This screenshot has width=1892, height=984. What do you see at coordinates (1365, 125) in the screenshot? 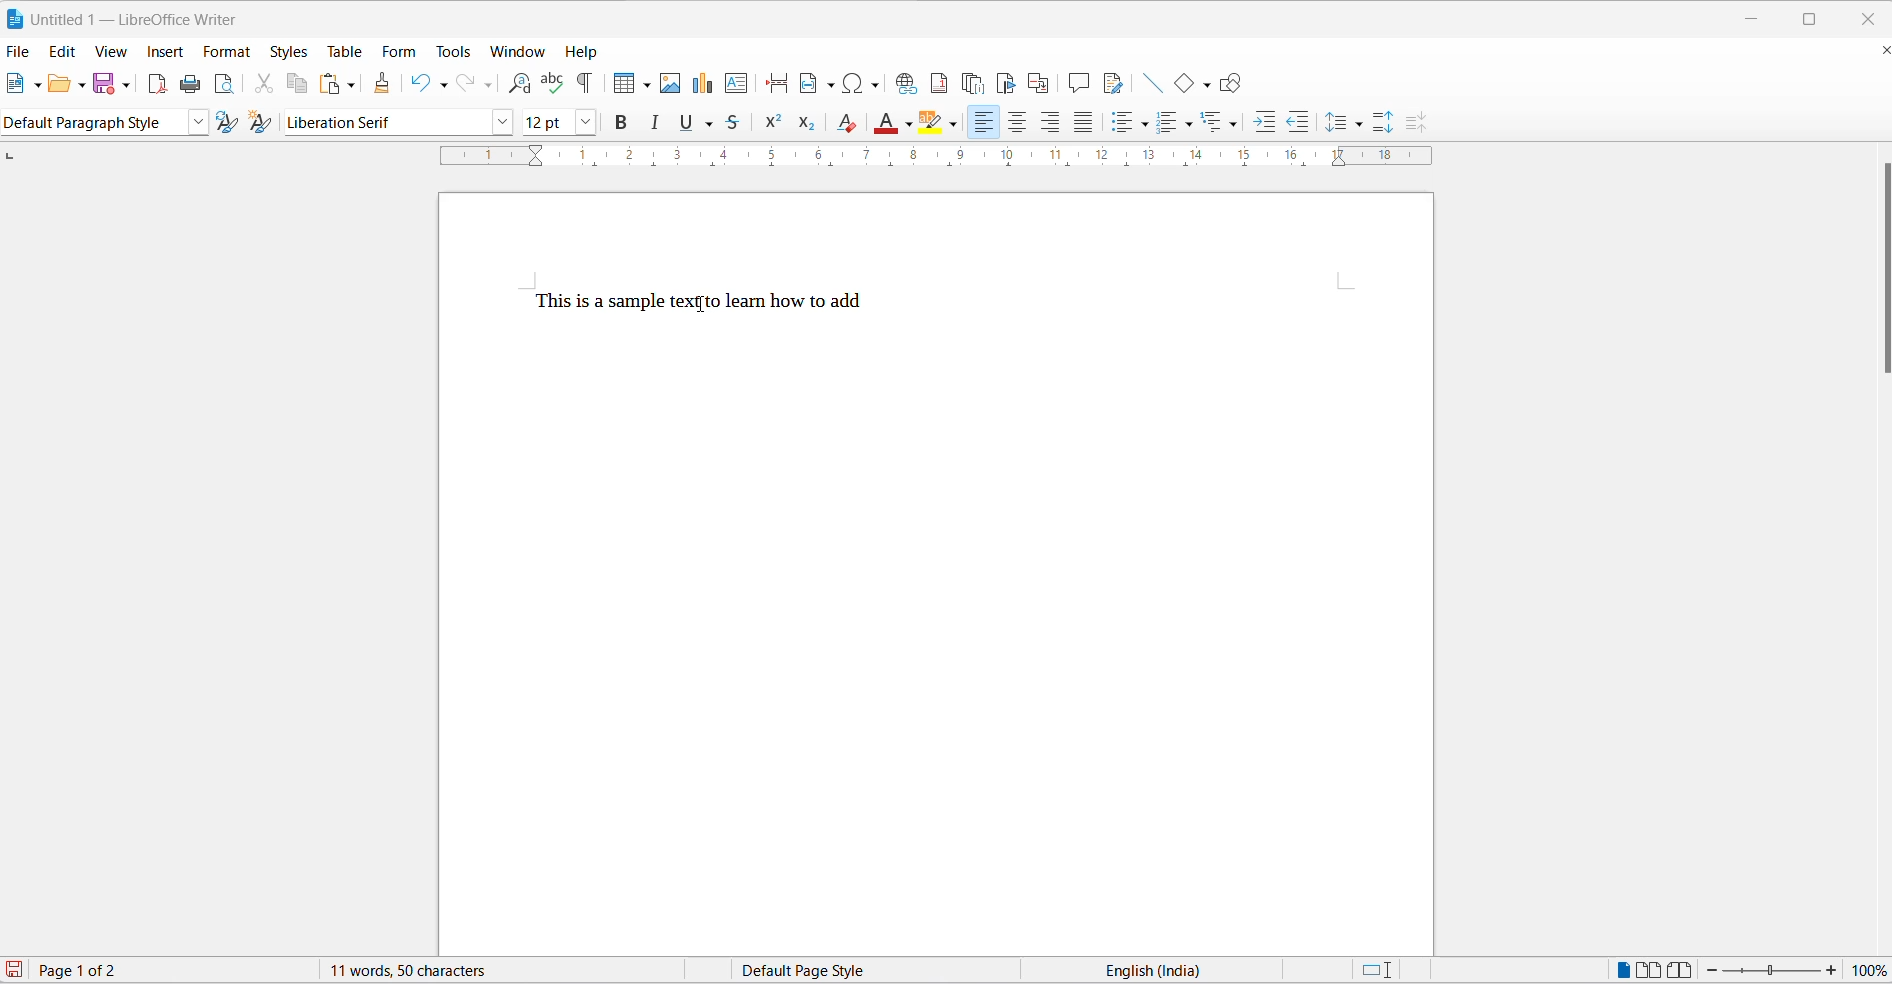
I see `line spacing options` at bounding box center [1365, 125].